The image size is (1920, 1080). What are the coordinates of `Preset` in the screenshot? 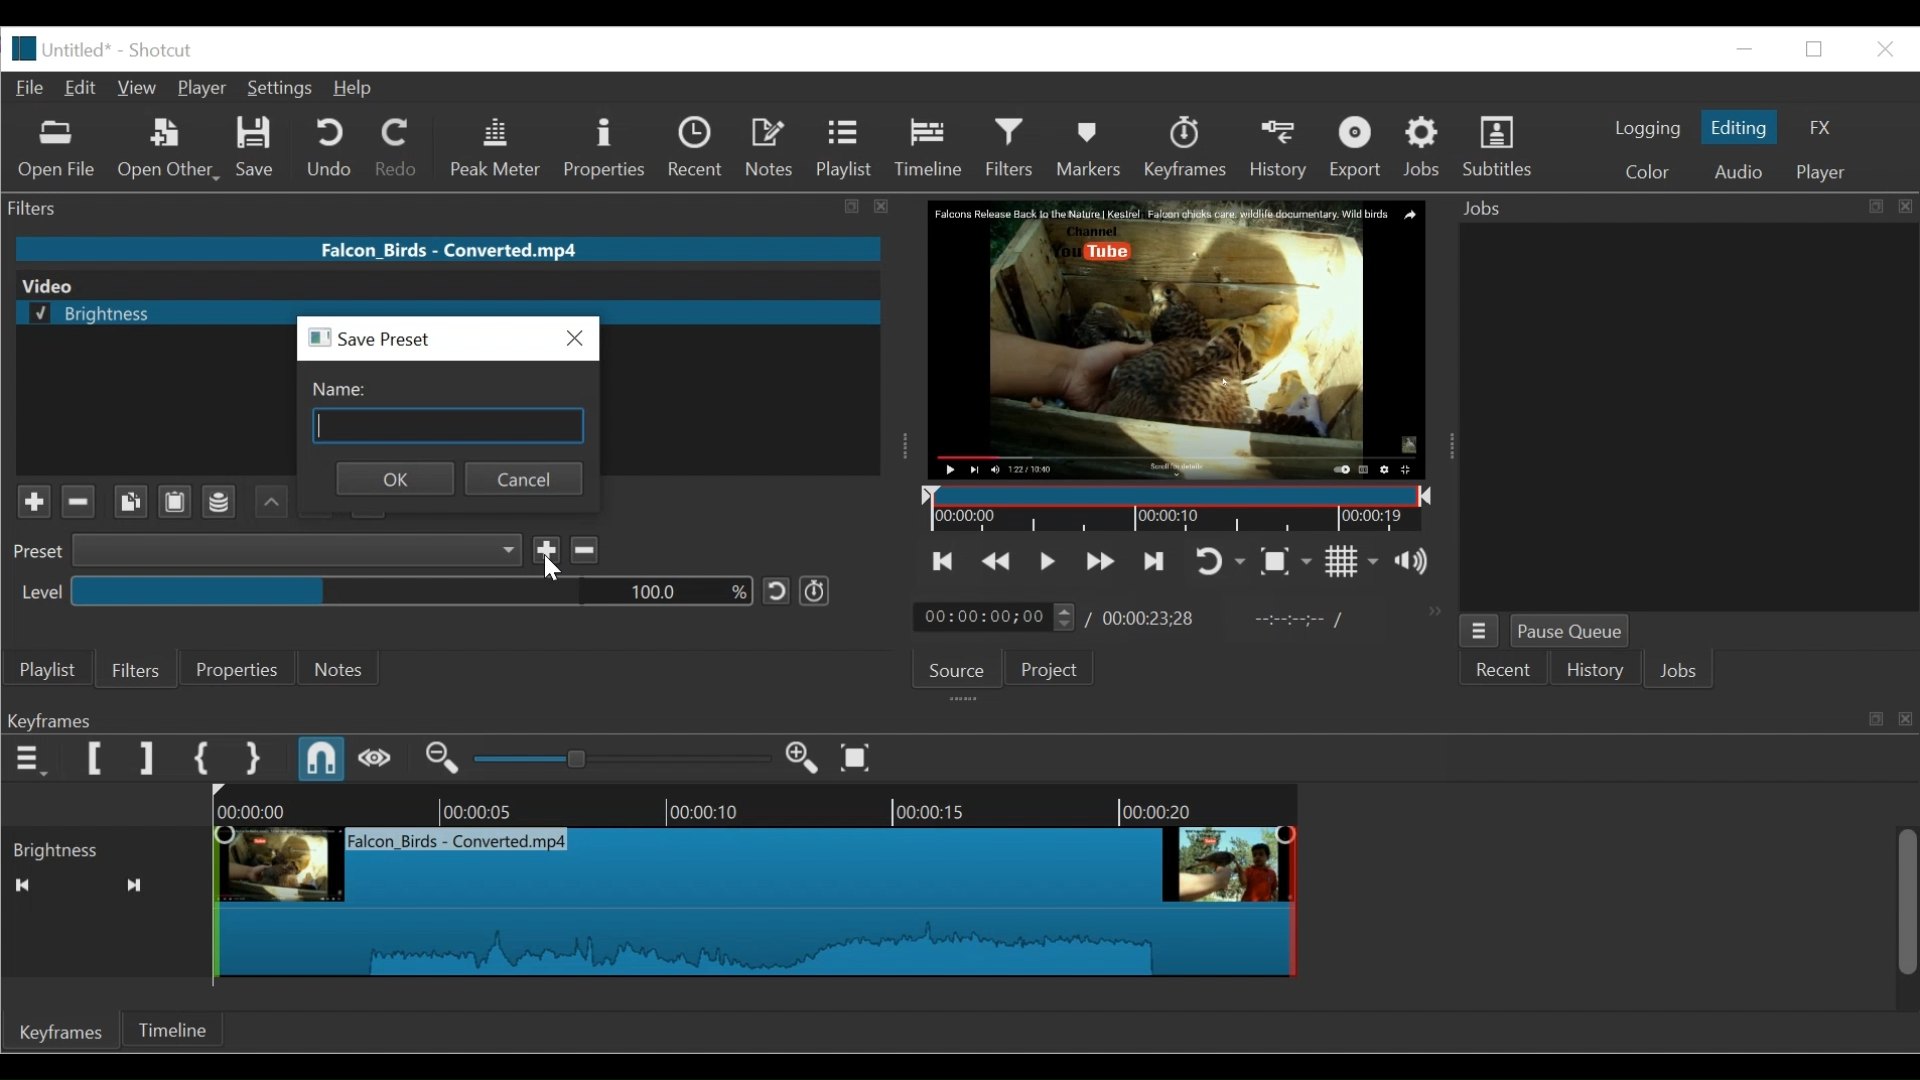 It's located at (32, 555).